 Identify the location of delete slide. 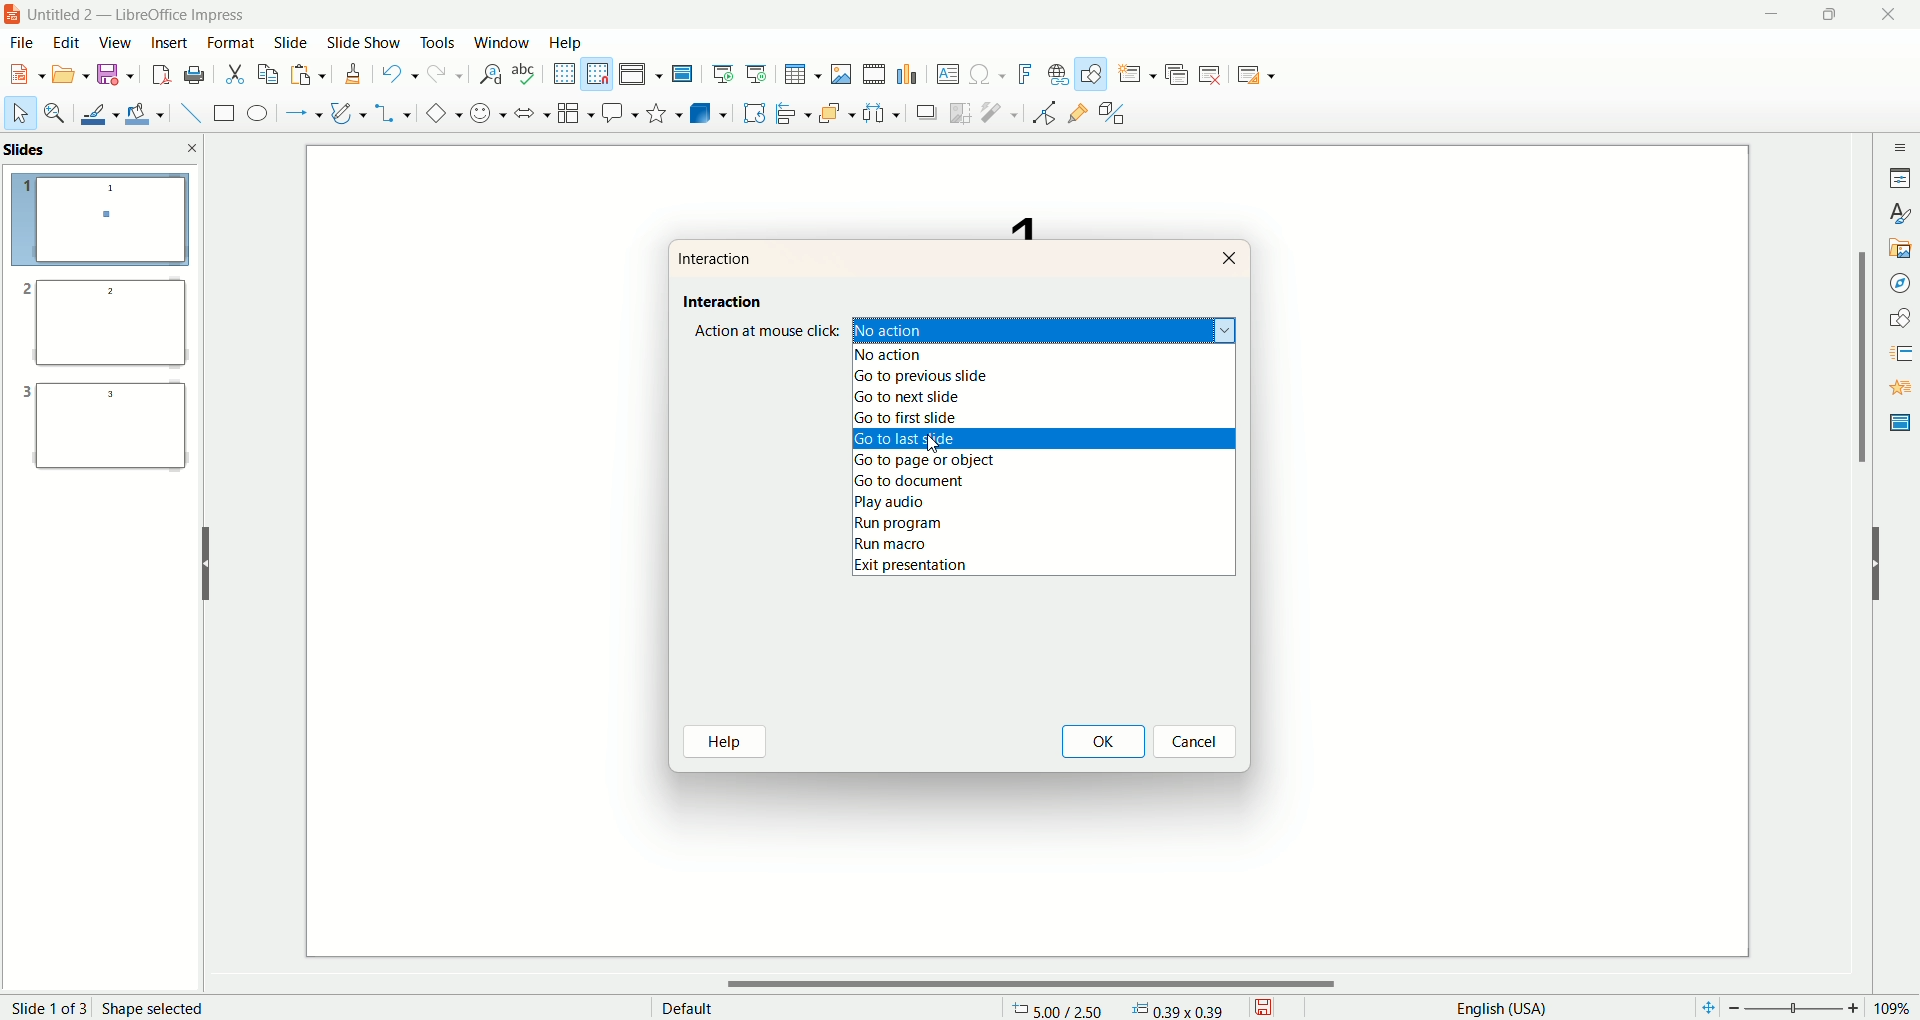
(1214, 77).